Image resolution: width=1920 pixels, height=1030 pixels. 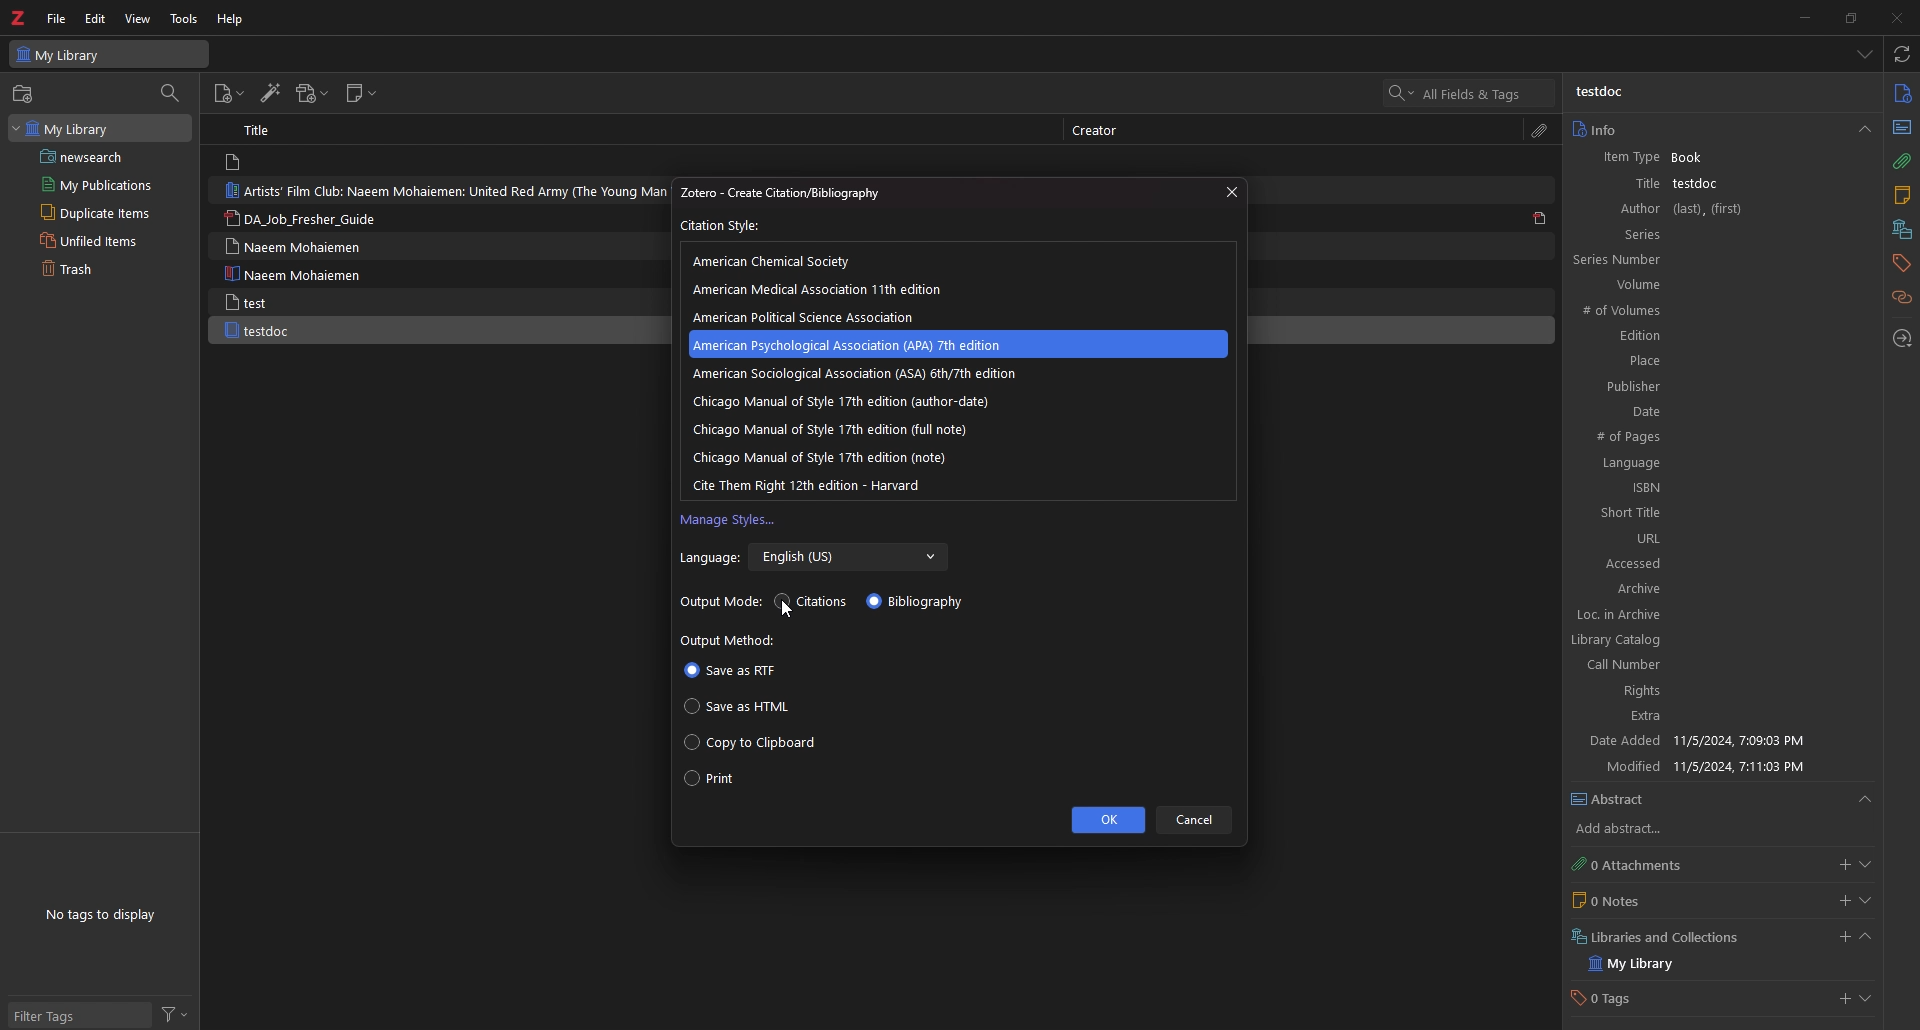 What do you see at coordinates (1102, 131) in the screenshot?
I see `Creator` at bounding box center [1102, 131].